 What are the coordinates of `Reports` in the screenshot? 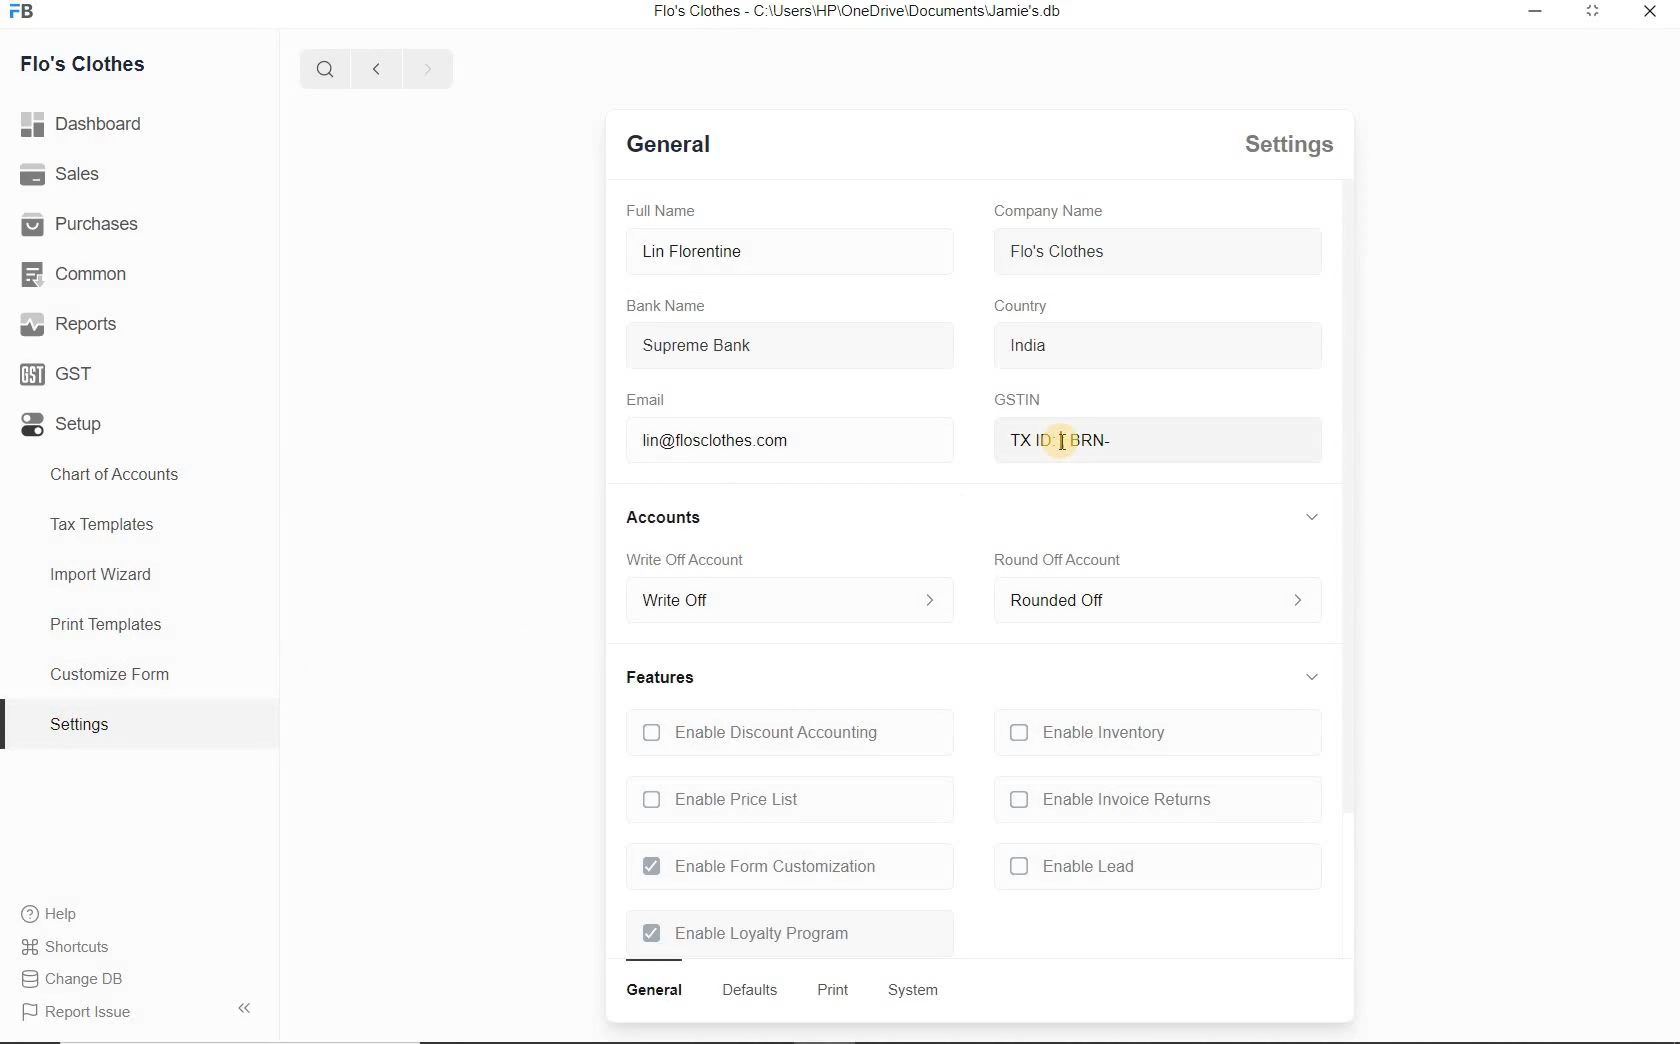 It's located at (74, 324).